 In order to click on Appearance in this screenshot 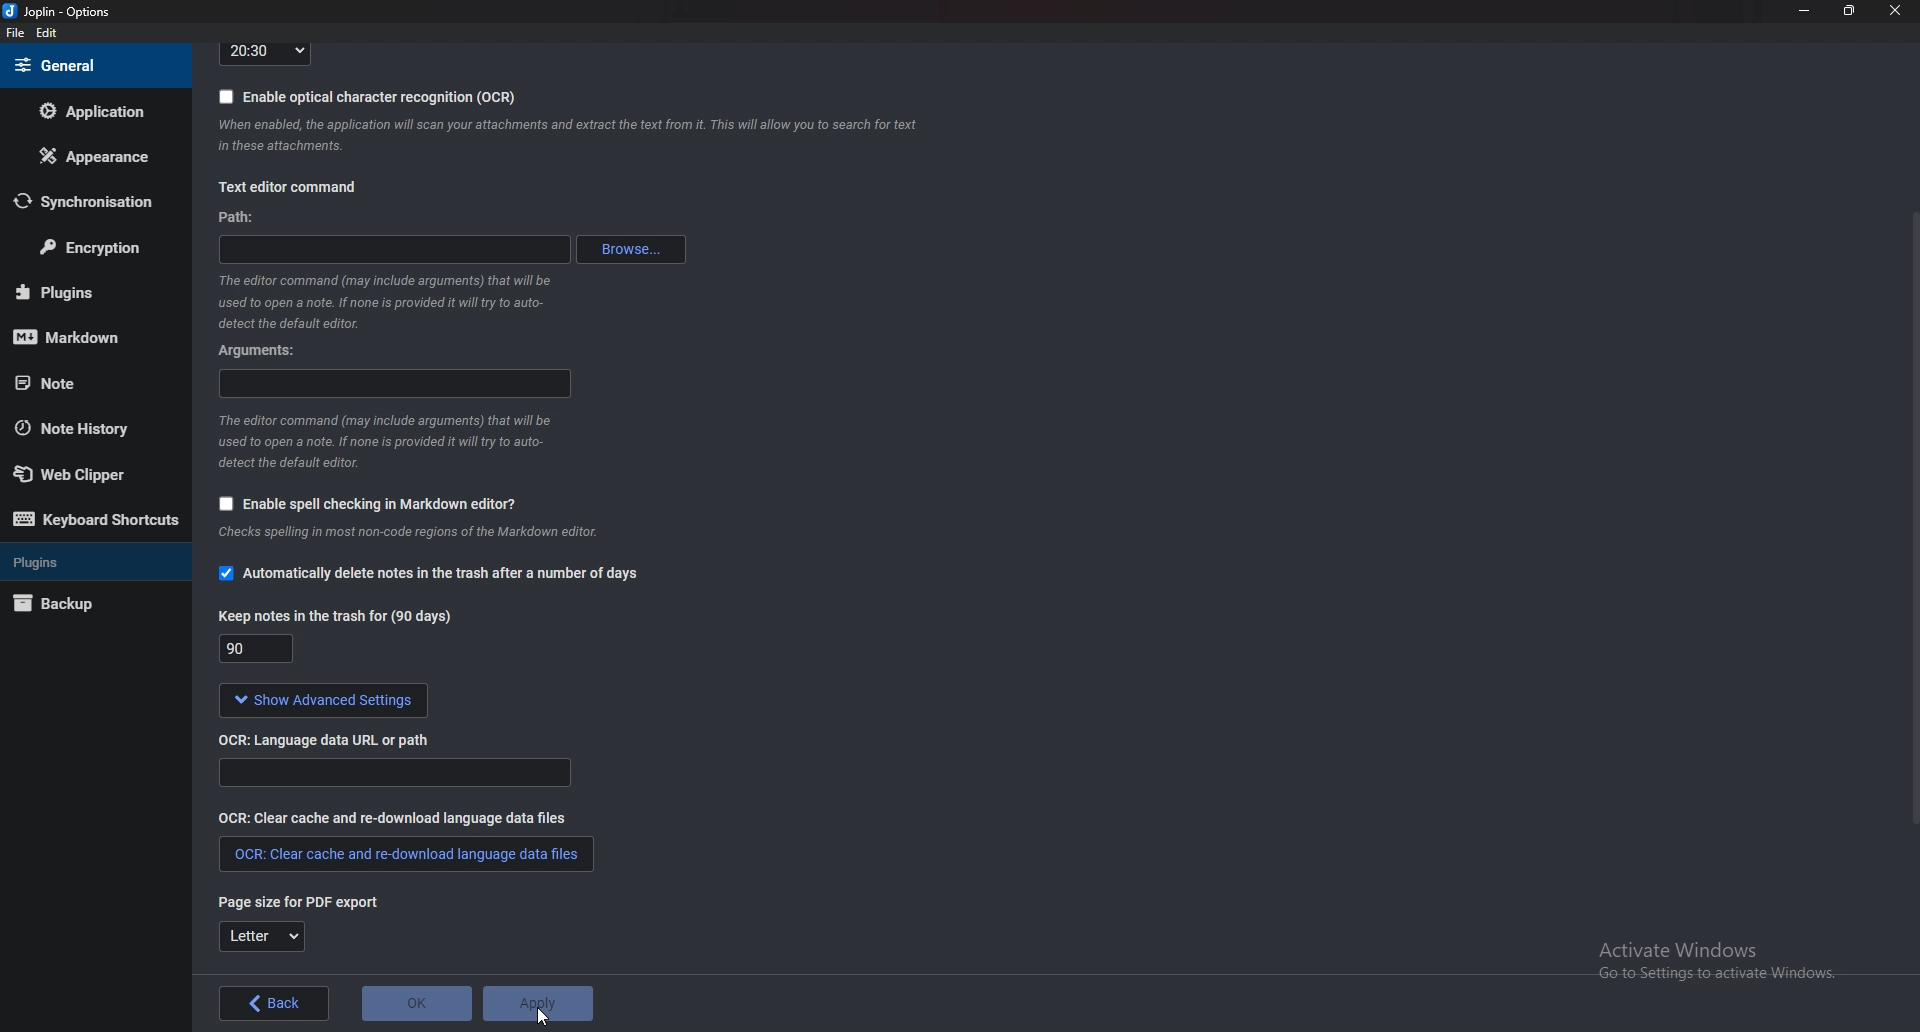, I will do `click(92, 156)`.